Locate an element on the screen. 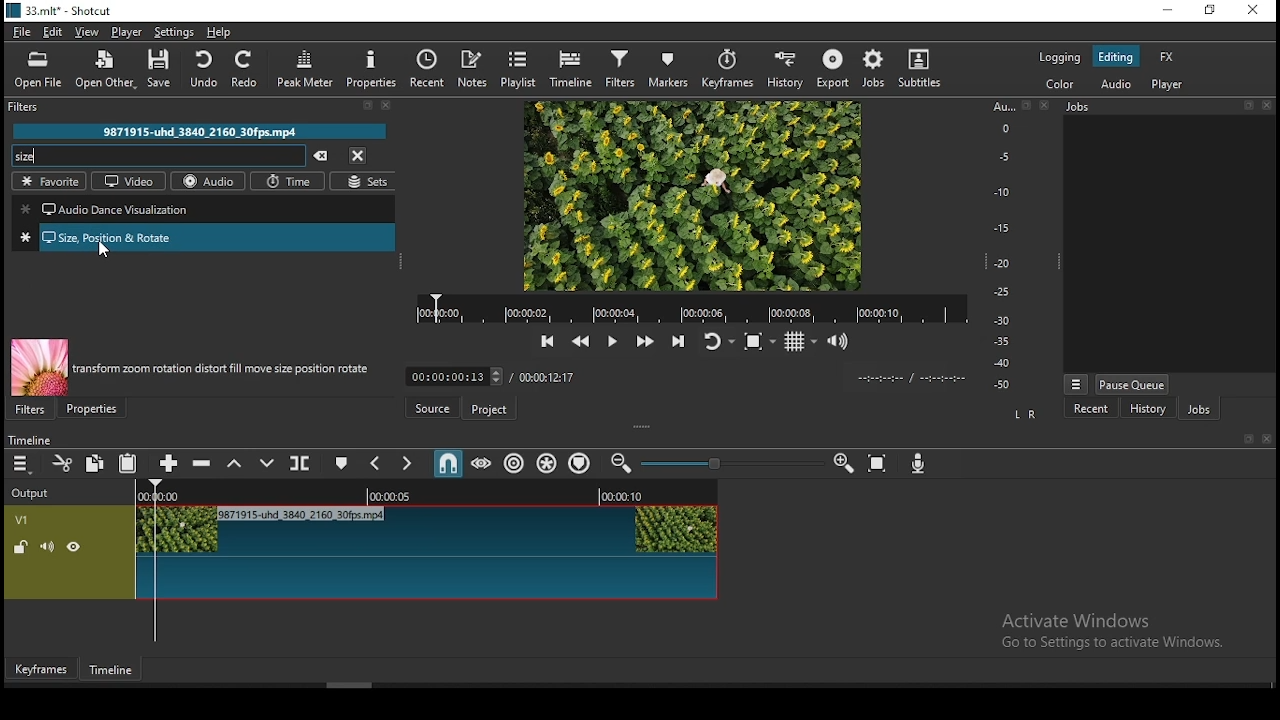 The height and width of the screenshot is (720, 1280). undo is located at coordinates (202, 72).